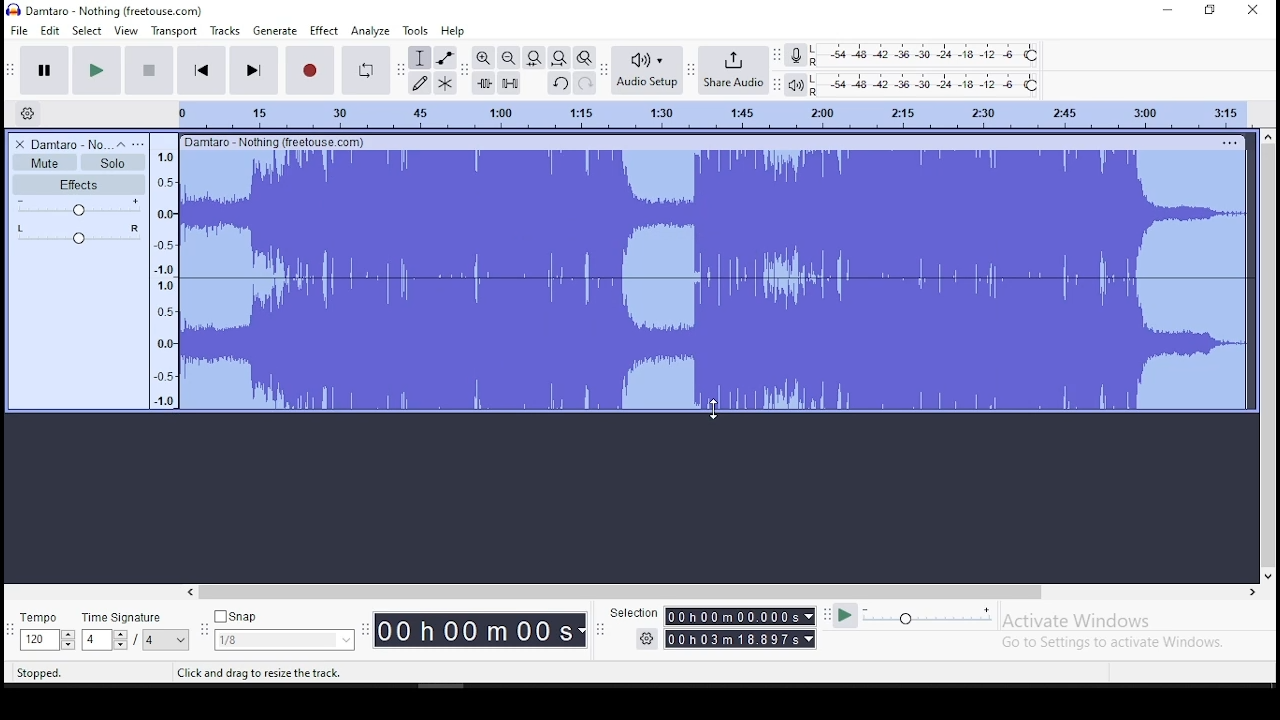 The width and height of the screenshot is (1280, 720). I want to click on transport, so click(172, 31).